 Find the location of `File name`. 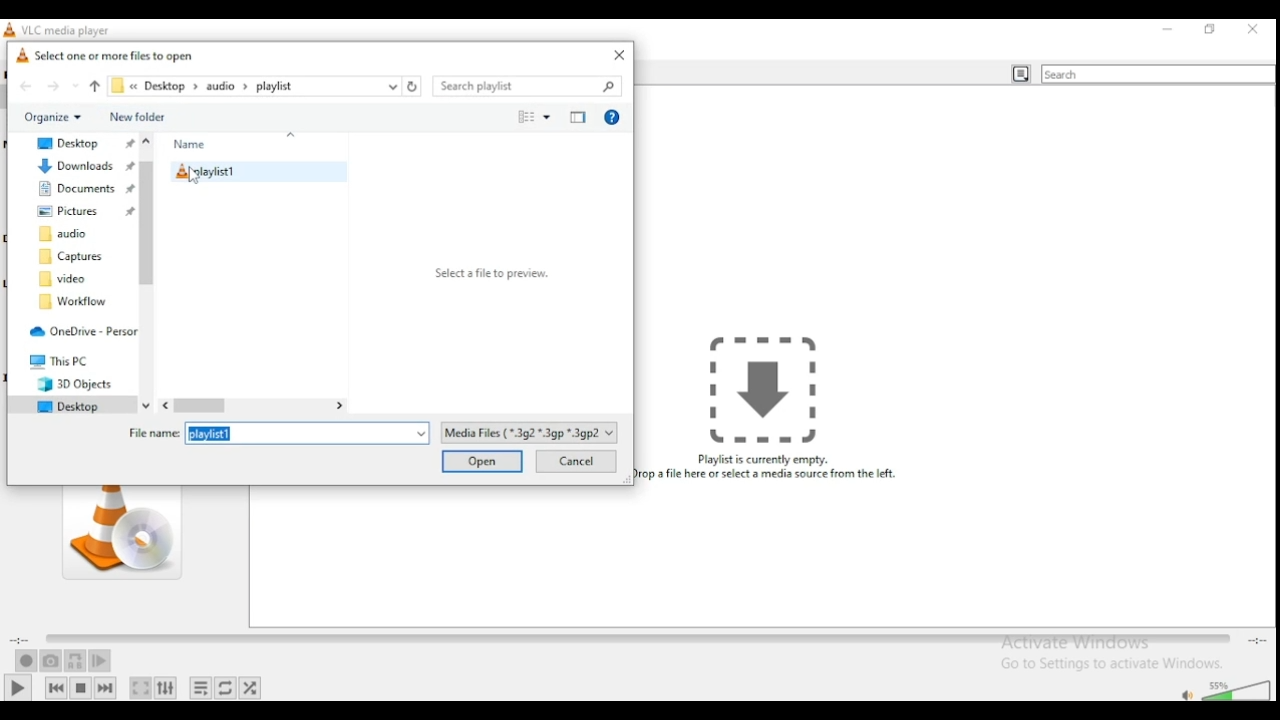

File name is located at coordinates (148, 435).